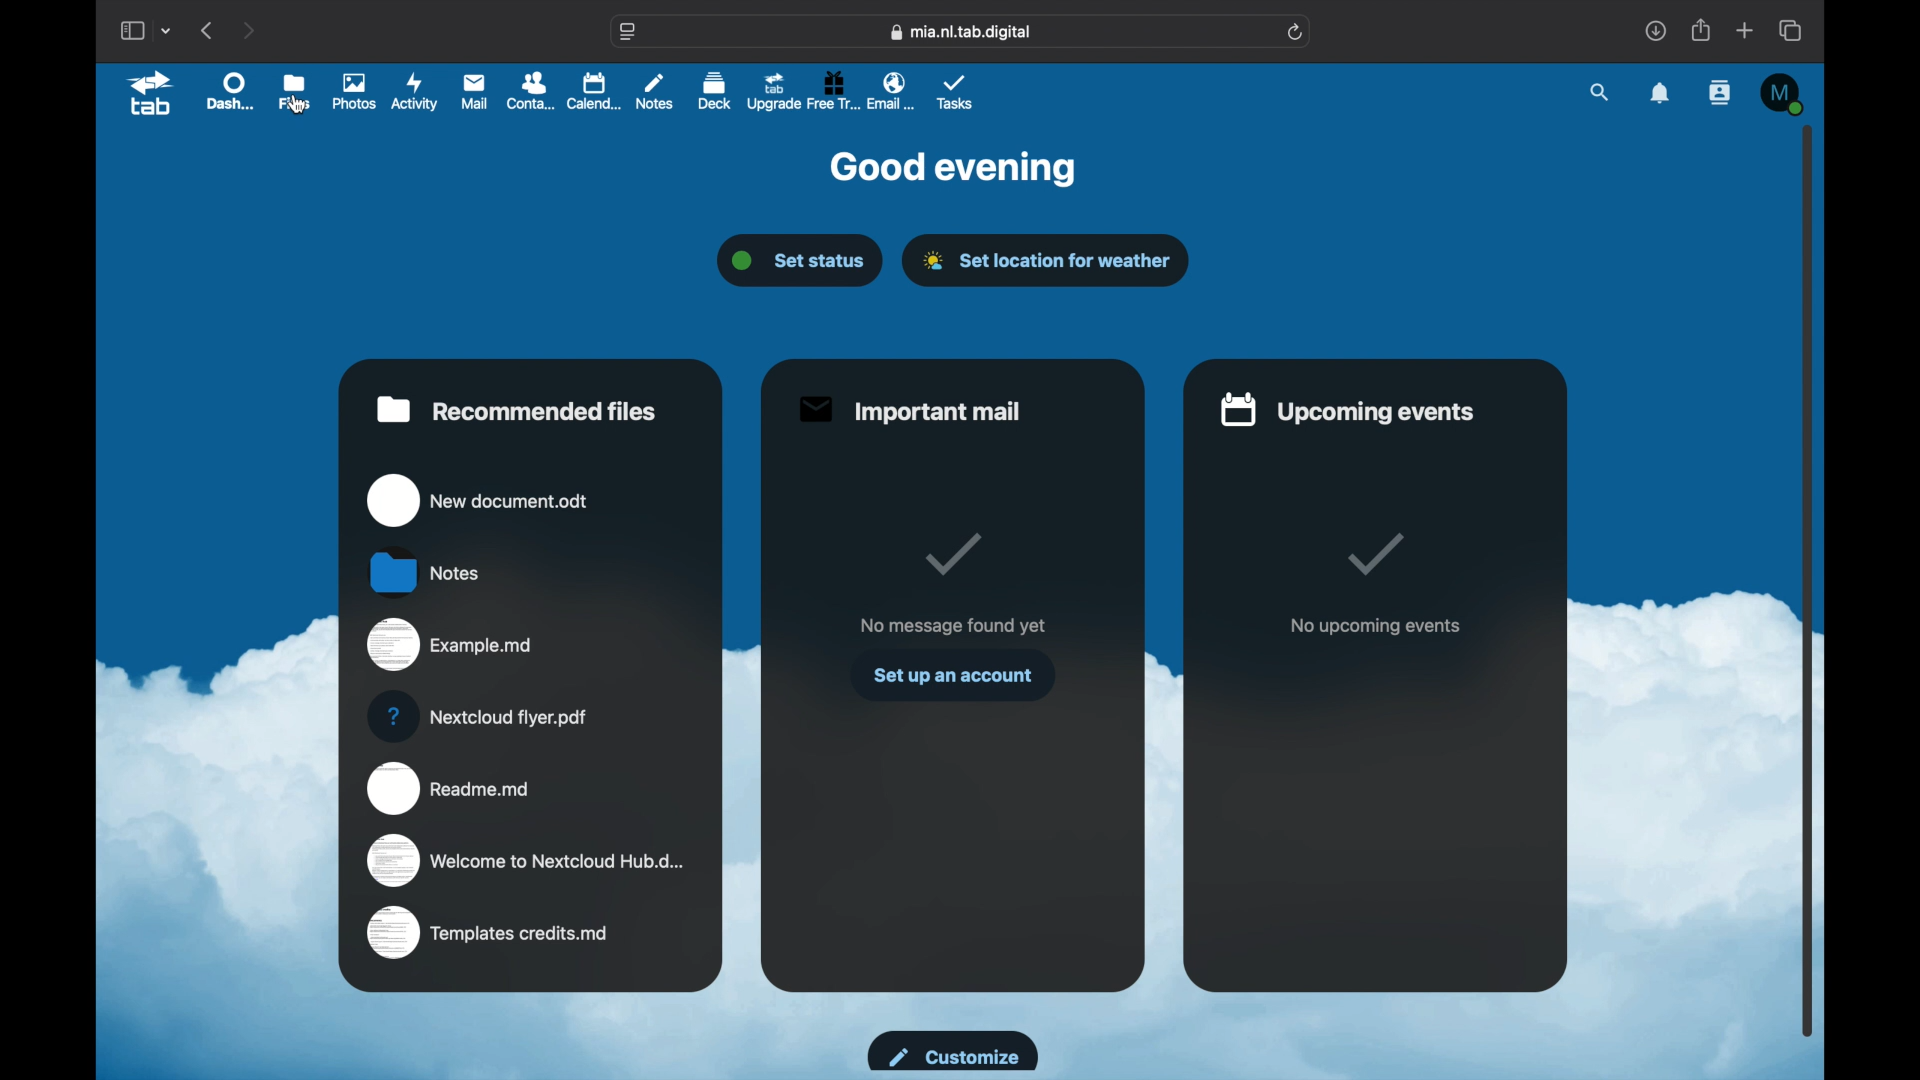 Image resolution: width=1920 pixels, height=1080 pixels. Describe the element at coordinates (953, 627) in the screenshot. I see `no message found yet` at that location.